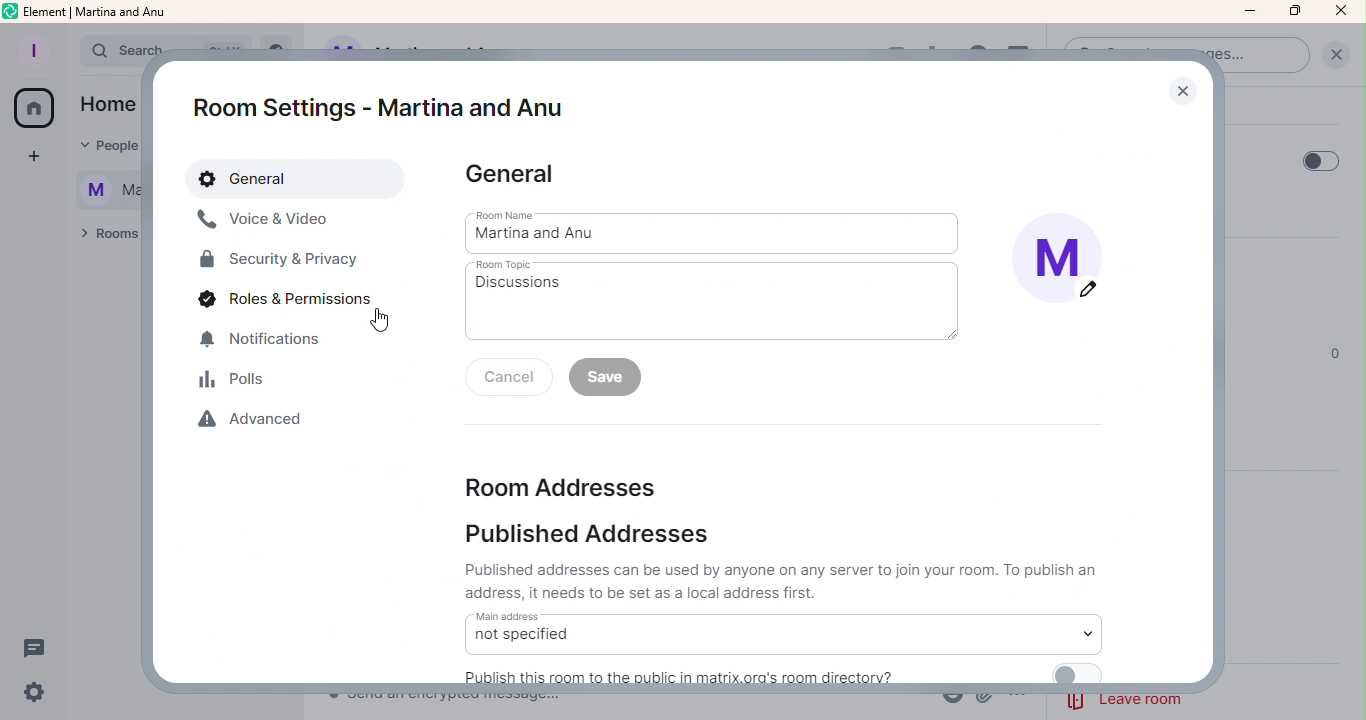  Describe the element at coordinates (99, 192) in the screenshot. I see `Martina and Anu` at that location.